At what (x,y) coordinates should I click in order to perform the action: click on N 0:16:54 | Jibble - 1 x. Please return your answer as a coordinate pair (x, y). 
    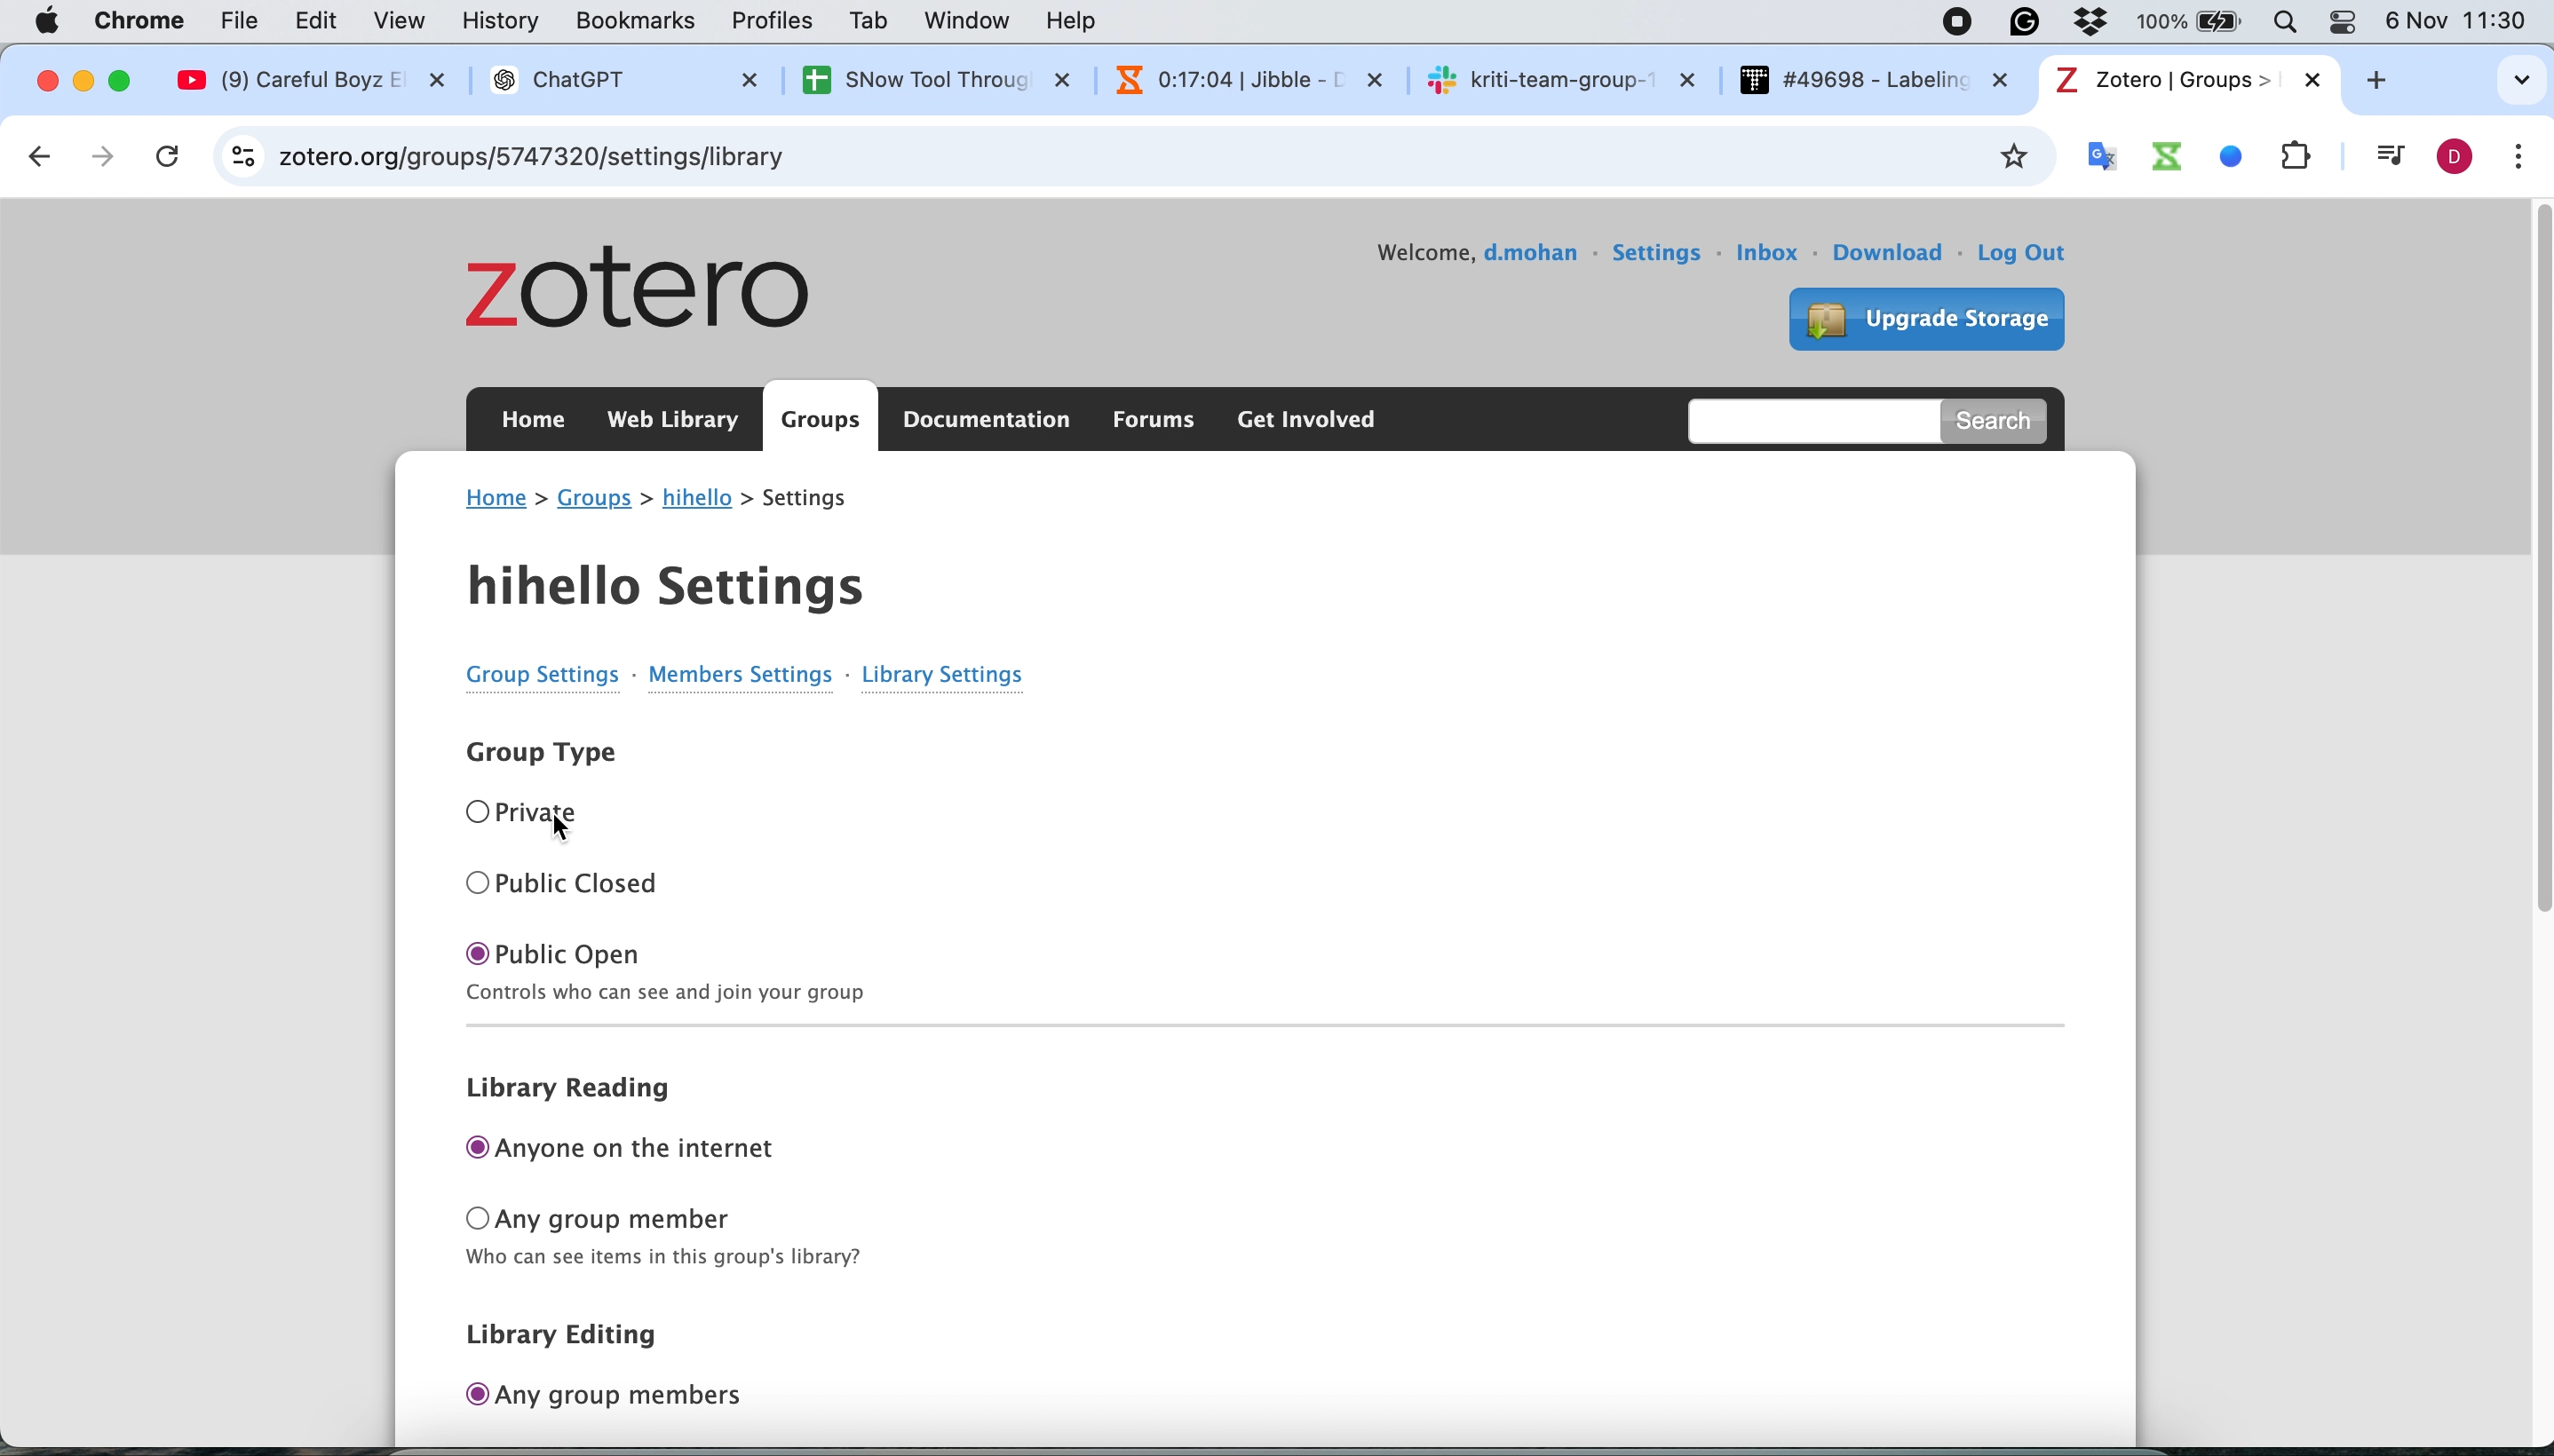
    Looking at the image, I should click on (1233, 77).